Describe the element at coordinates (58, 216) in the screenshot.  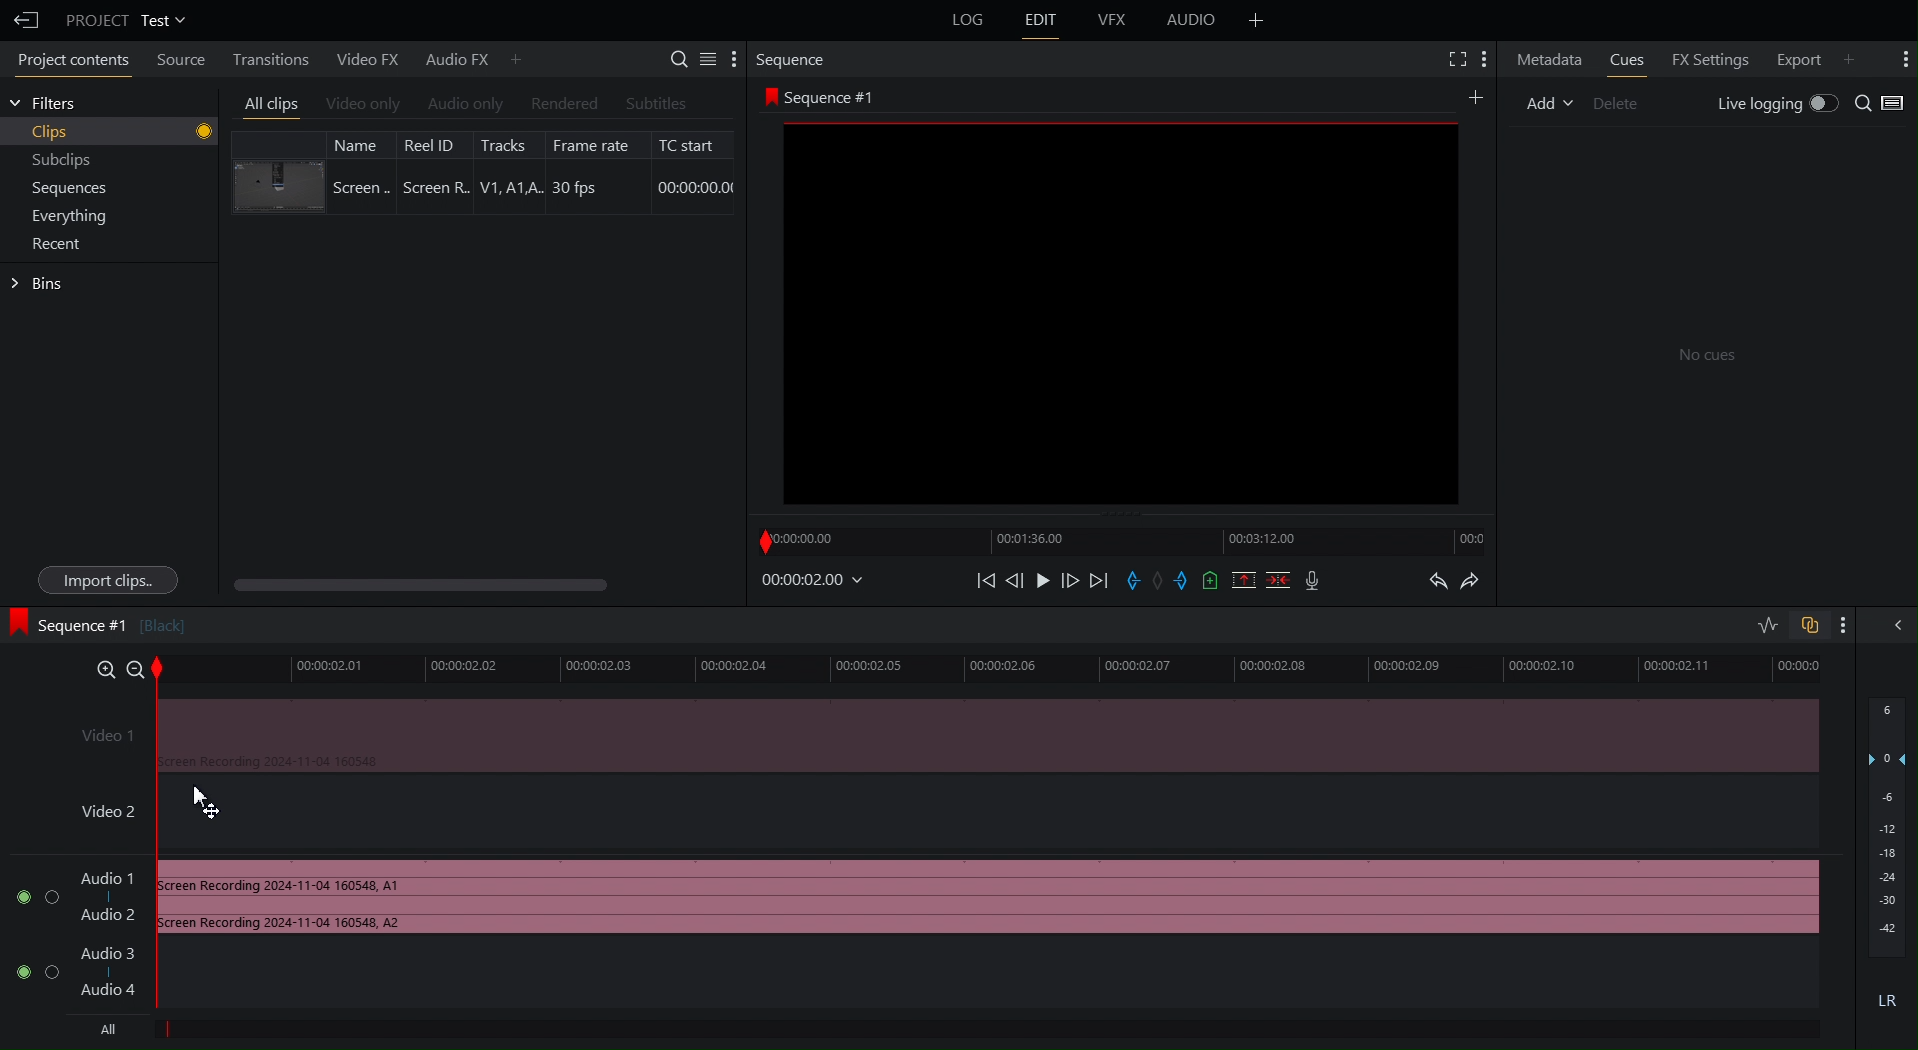
I see `Everything` at that location.